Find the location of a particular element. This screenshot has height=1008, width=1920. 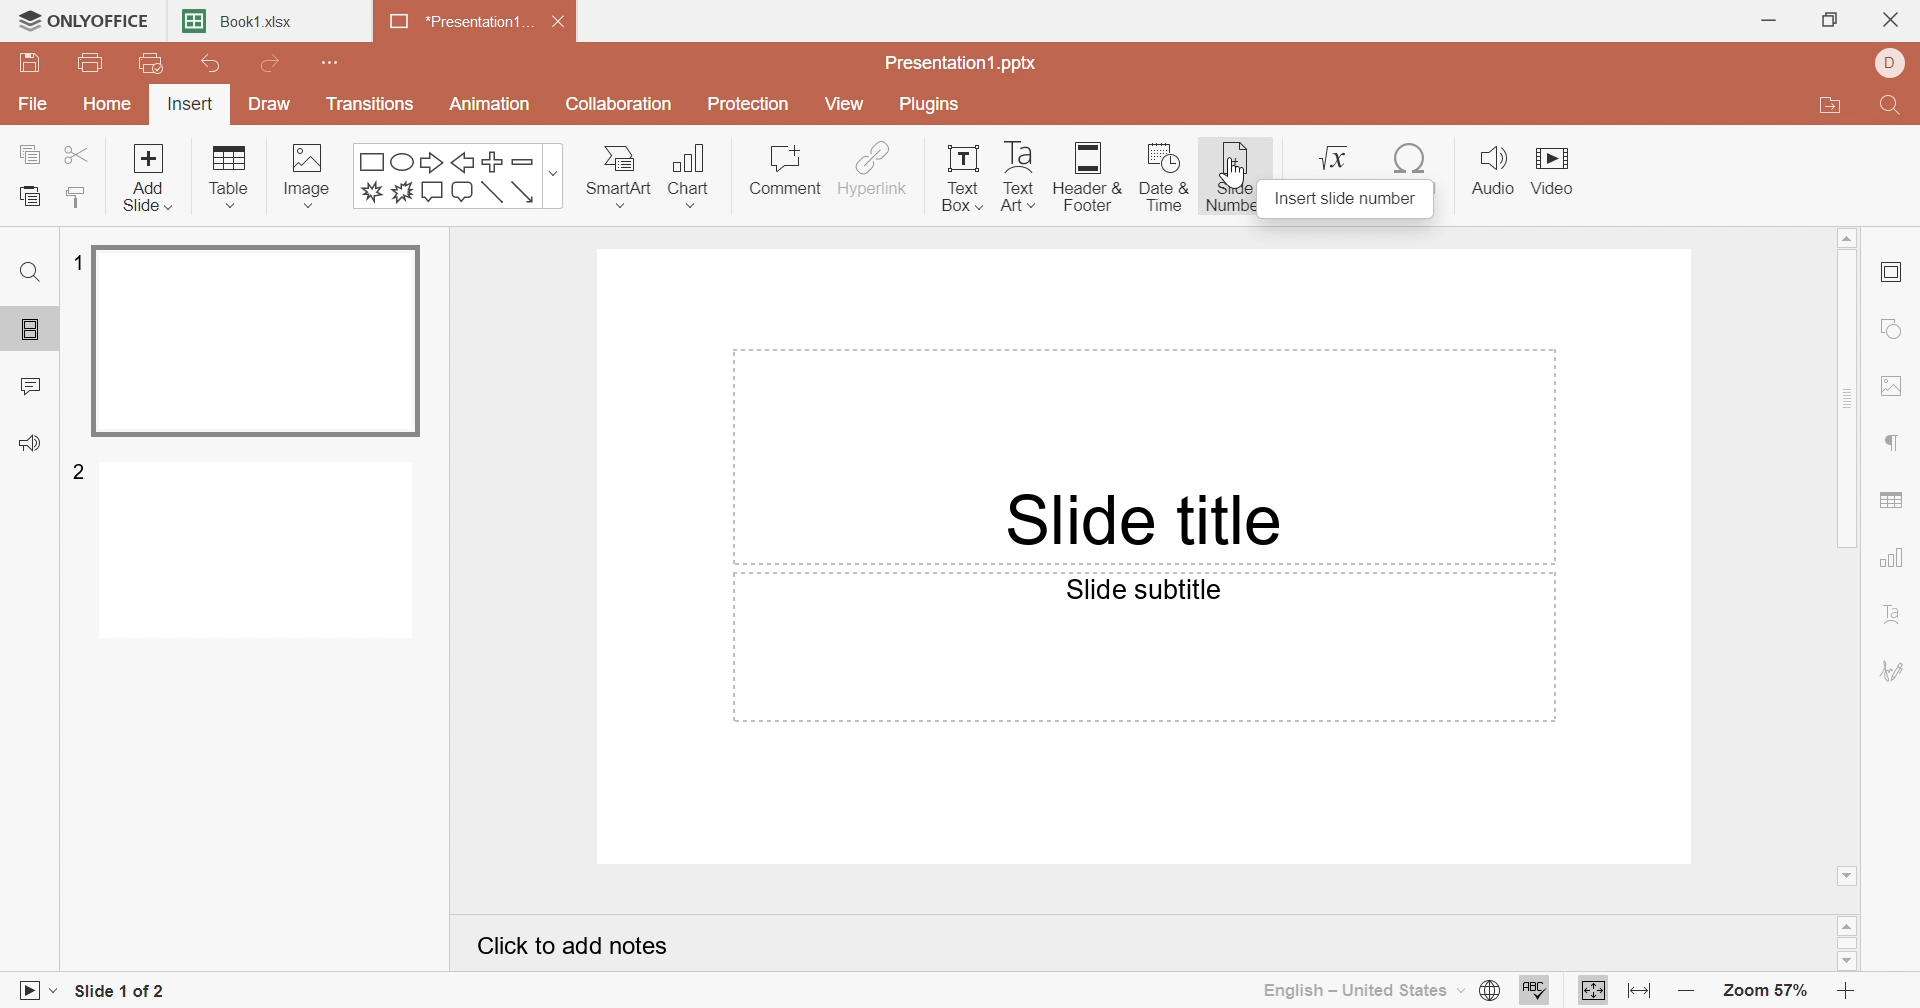

Add Slide is located at coordinates (148, 176).